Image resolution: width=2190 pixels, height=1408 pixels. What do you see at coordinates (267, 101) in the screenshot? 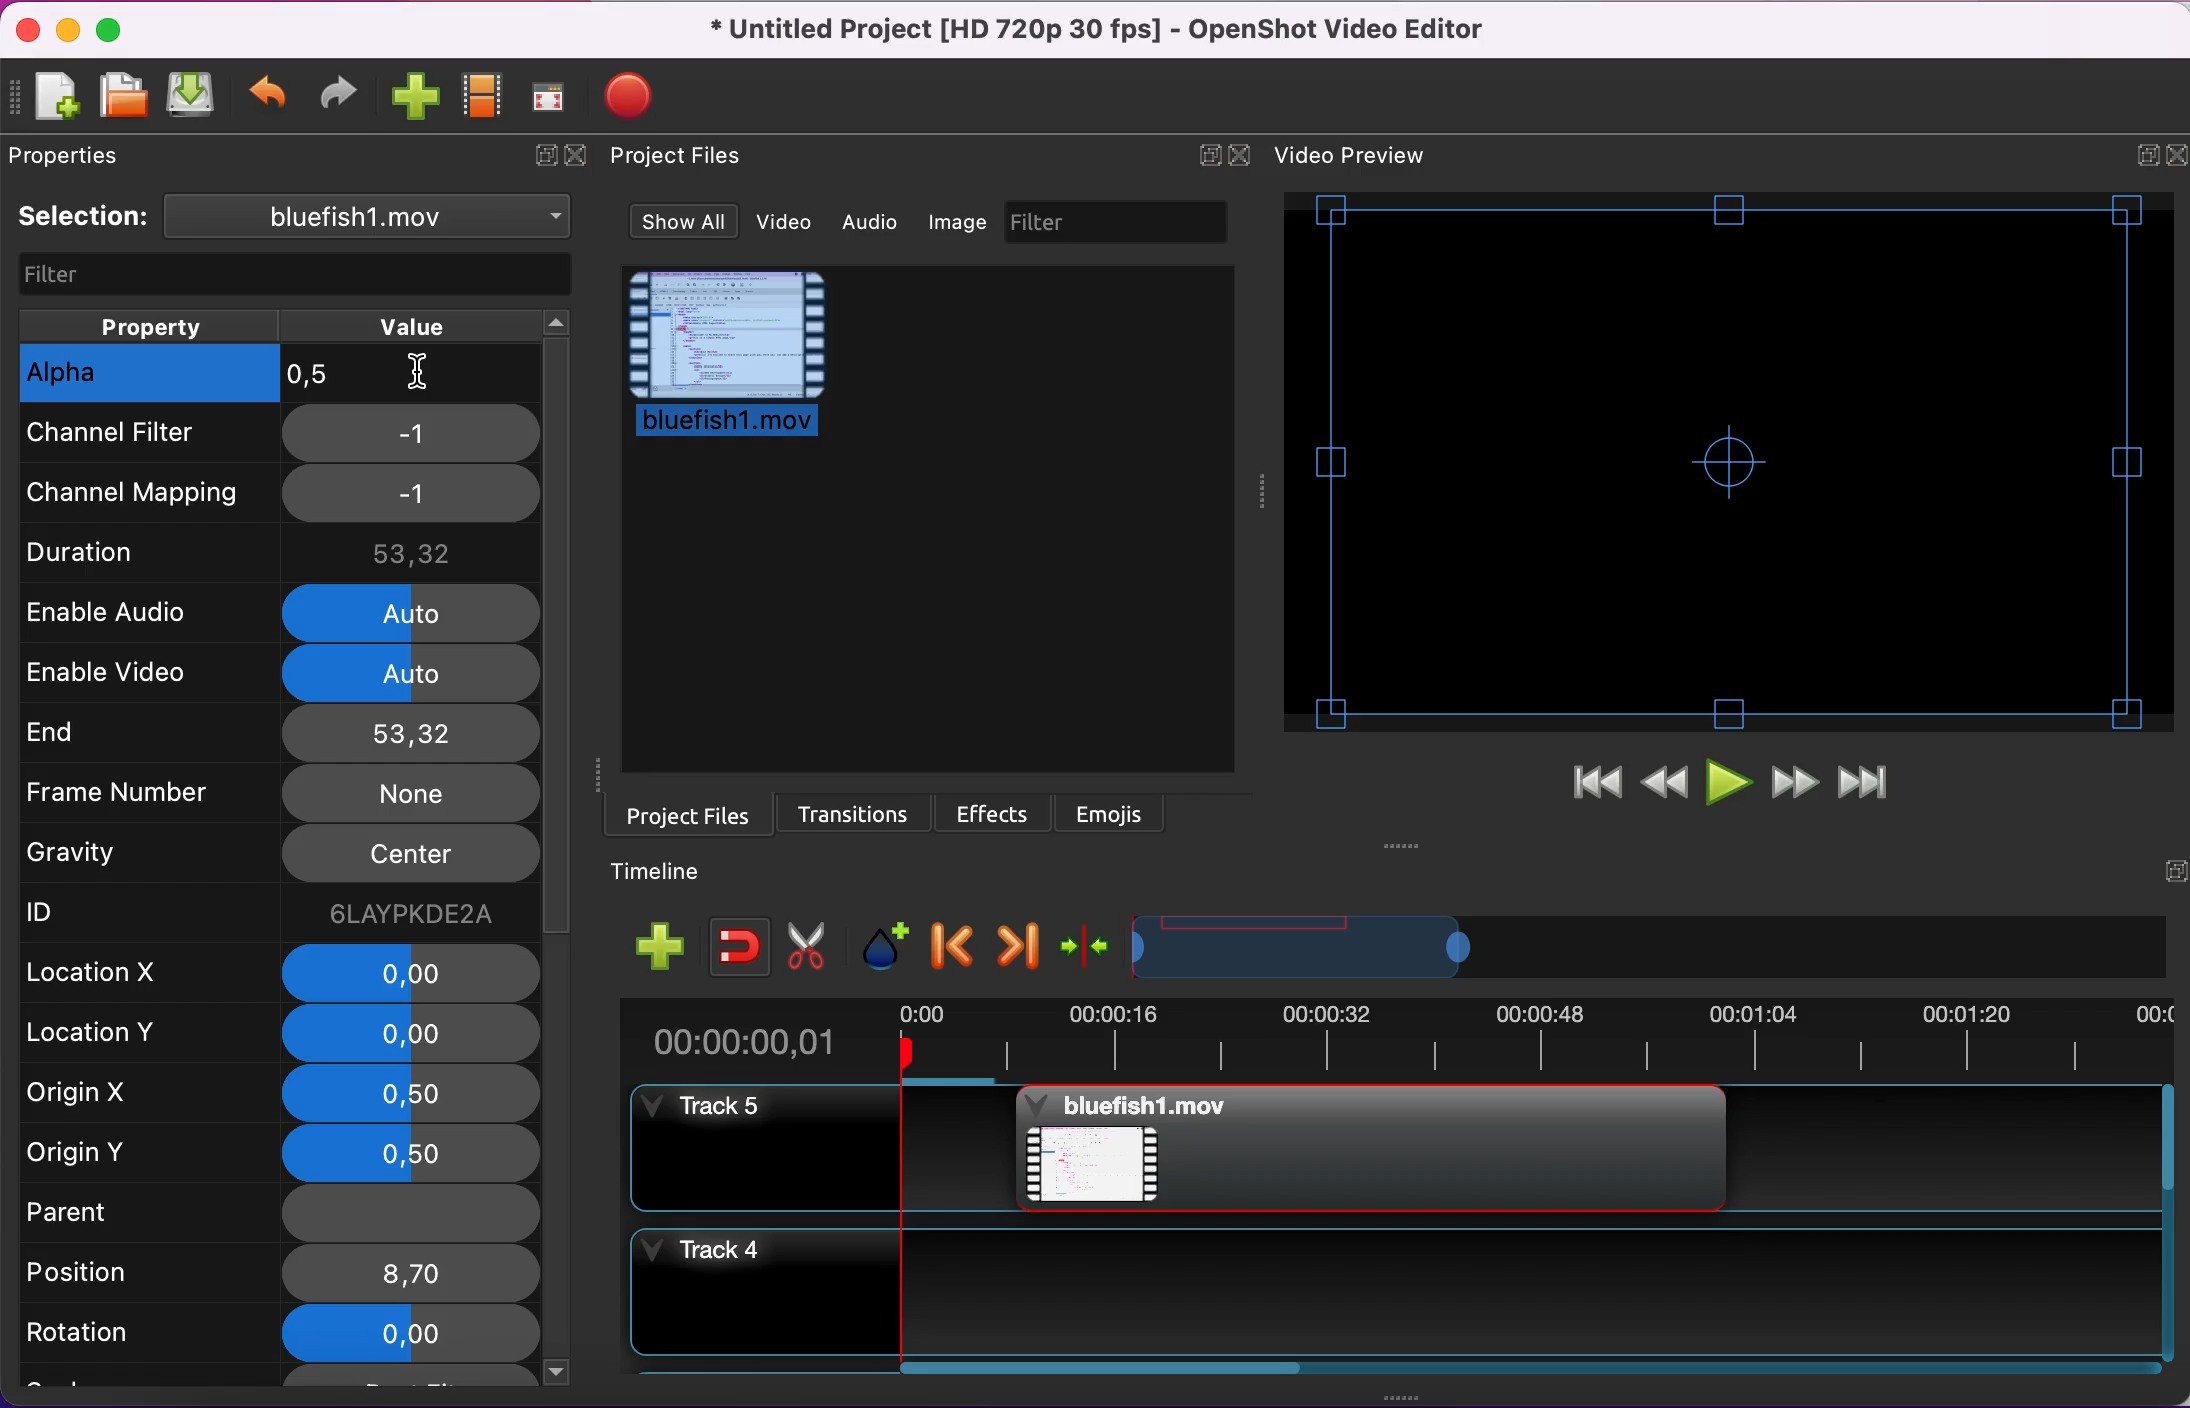
I see `undo` at bounding box center [267, 101].